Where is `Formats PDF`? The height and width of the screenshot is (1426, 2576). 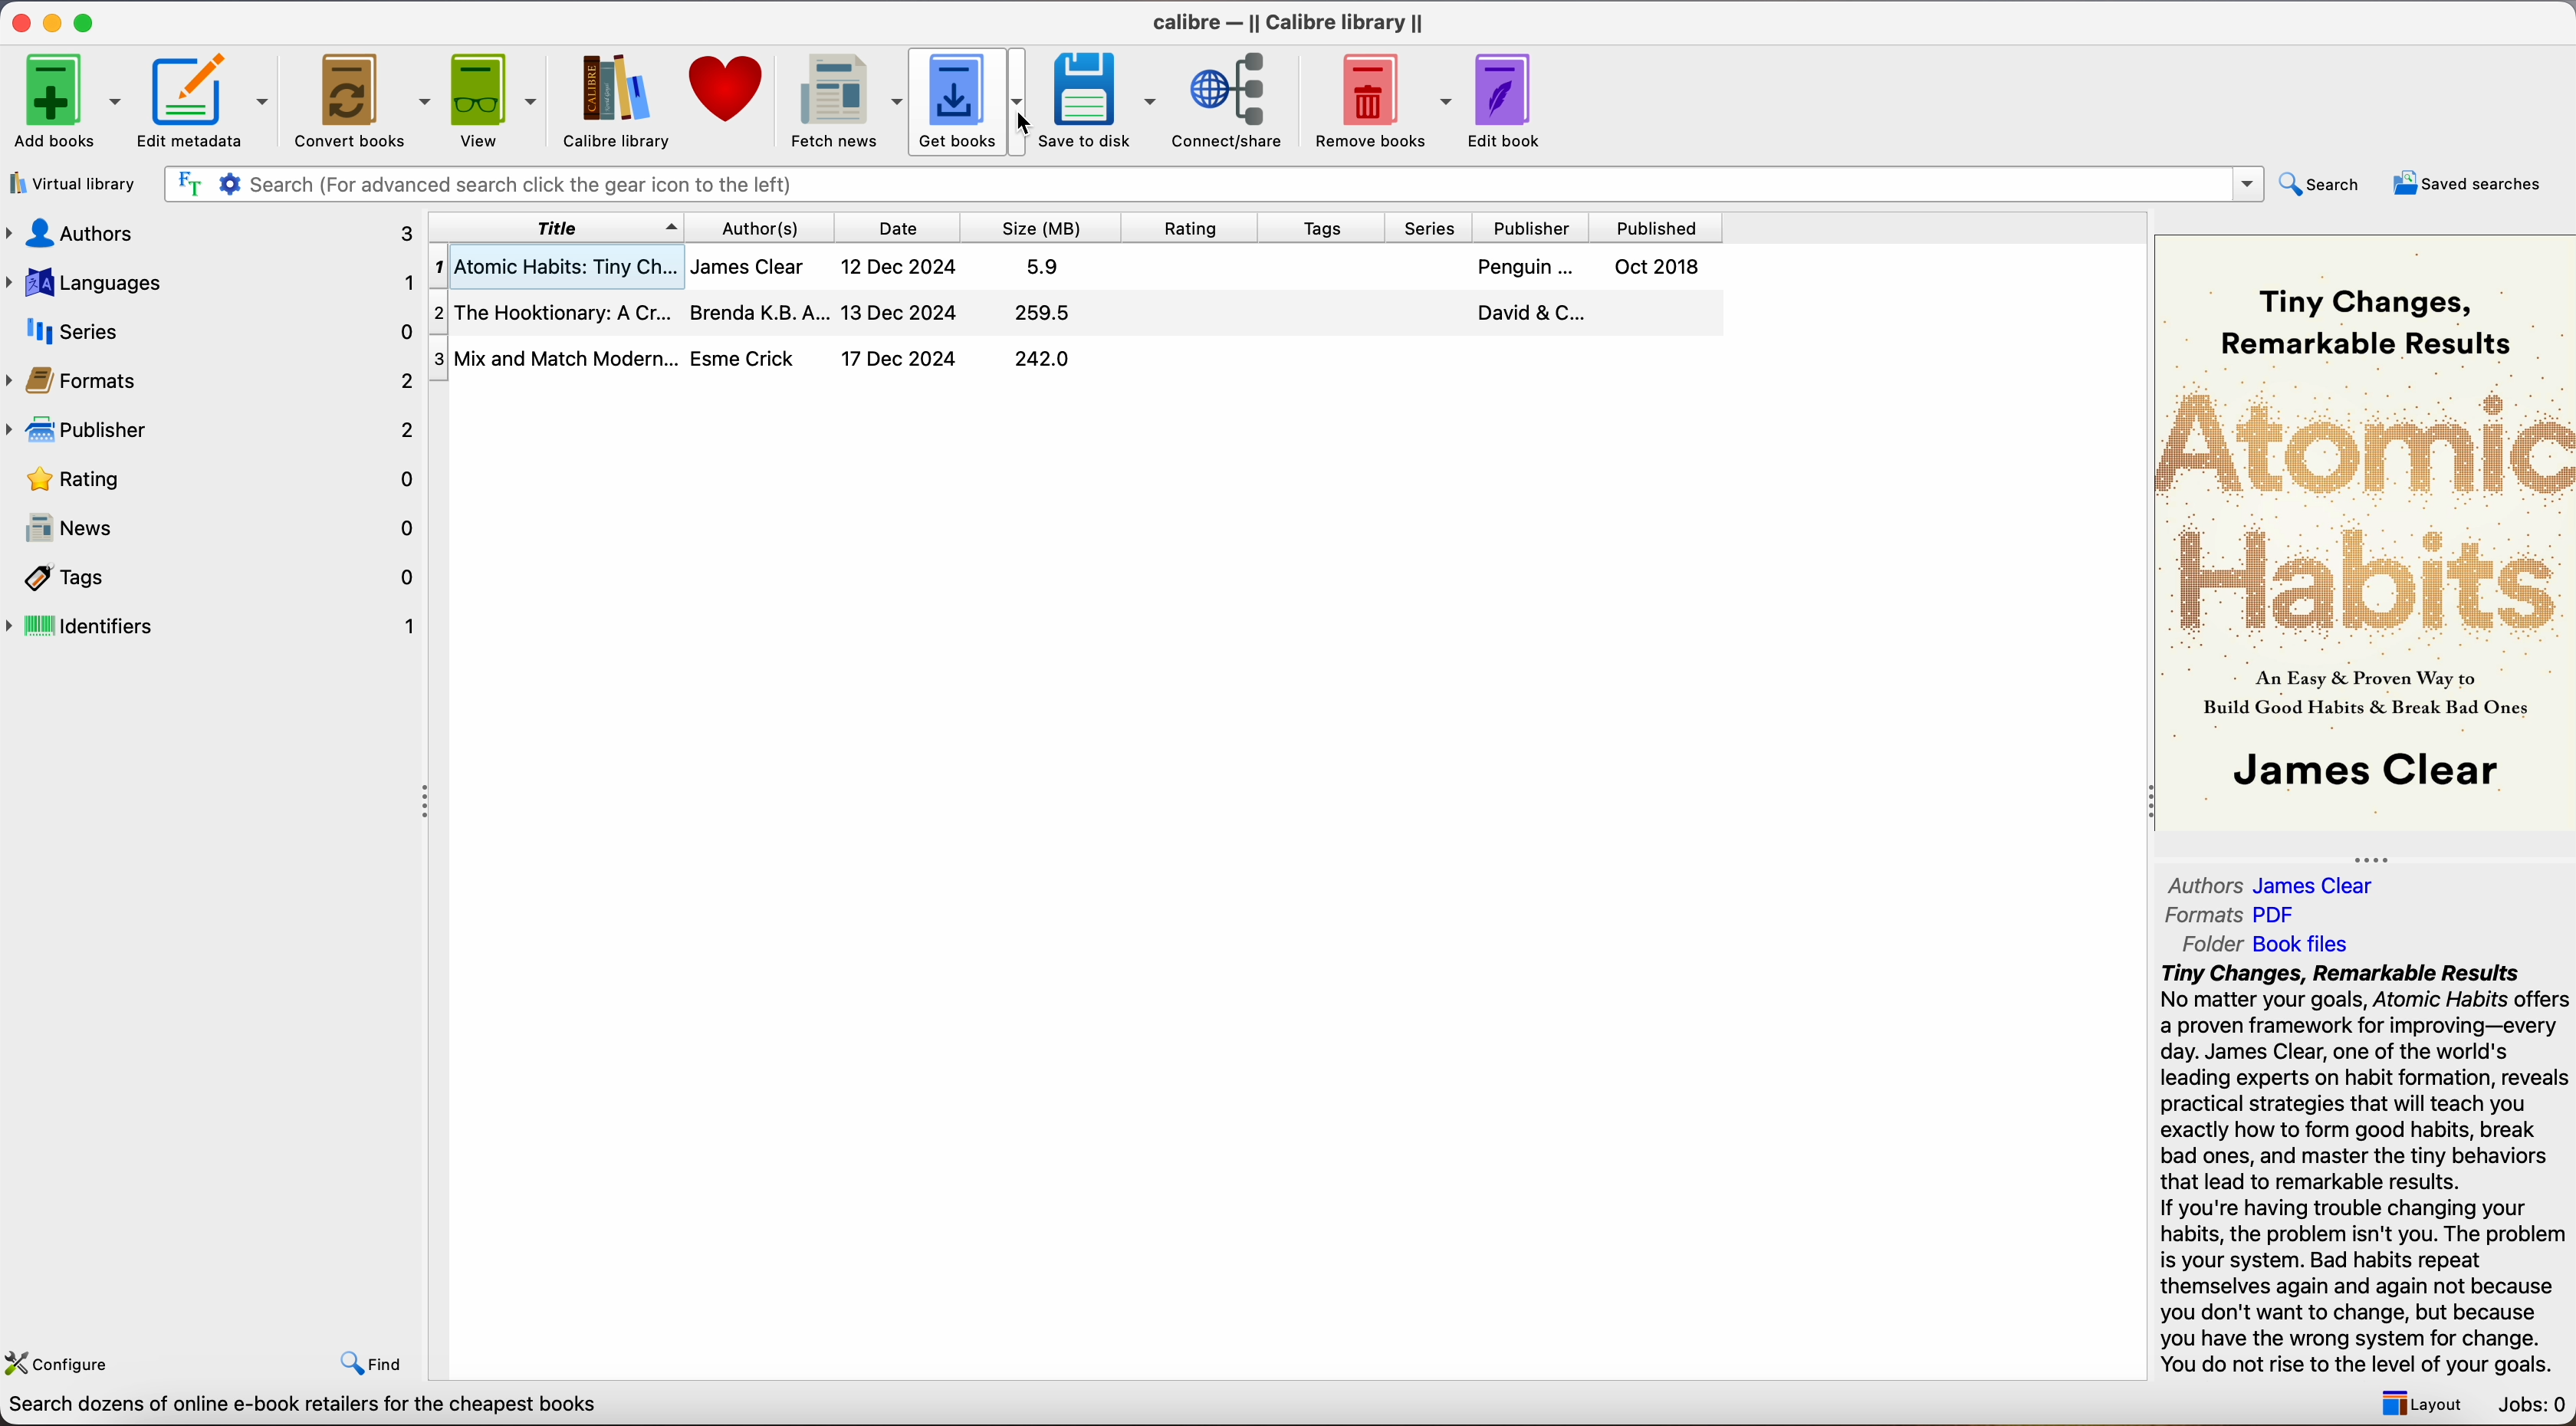 Formats PDF is located at coordinates (2233, 915).